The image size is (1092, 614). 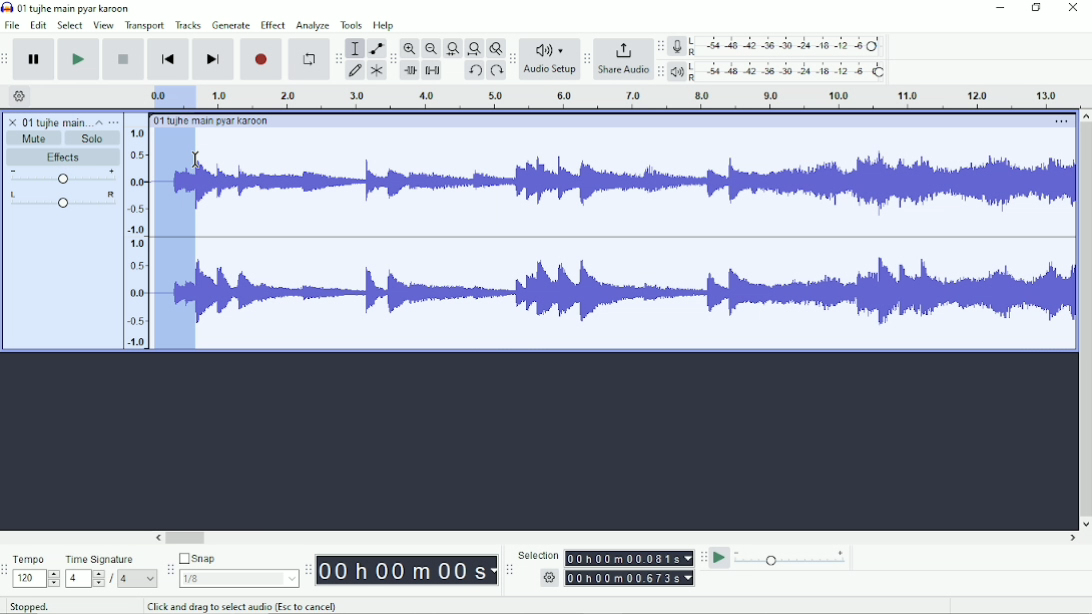 I want to click on Audacity edit toolbar, so click(x=393, y=60).